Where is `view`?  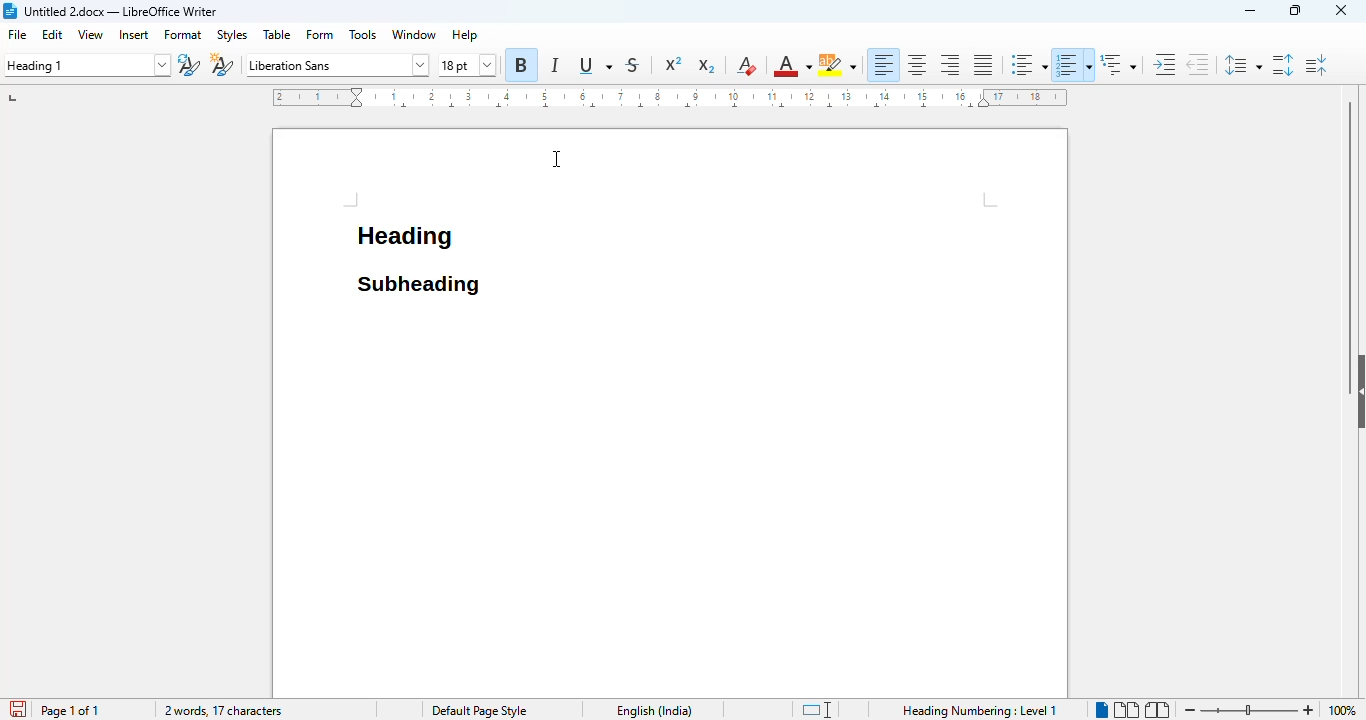
view is located at coordinates (91, 34).